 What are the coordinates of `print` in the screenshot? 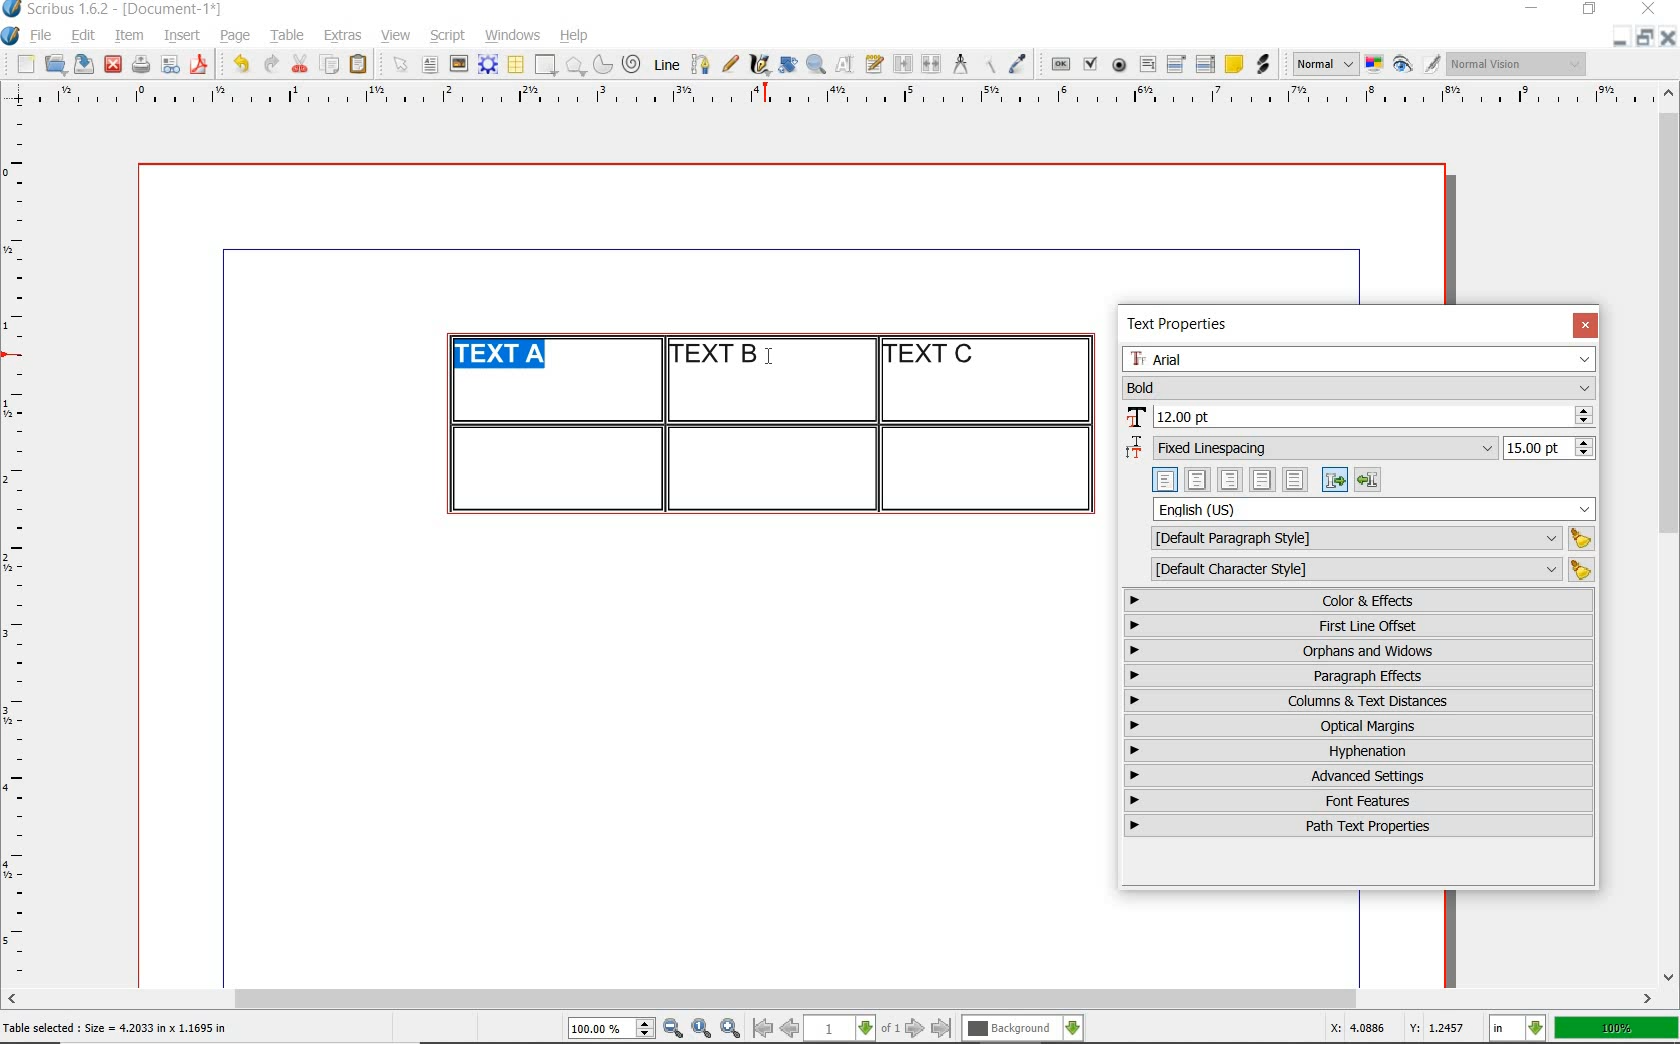 It's located at (140, 64).